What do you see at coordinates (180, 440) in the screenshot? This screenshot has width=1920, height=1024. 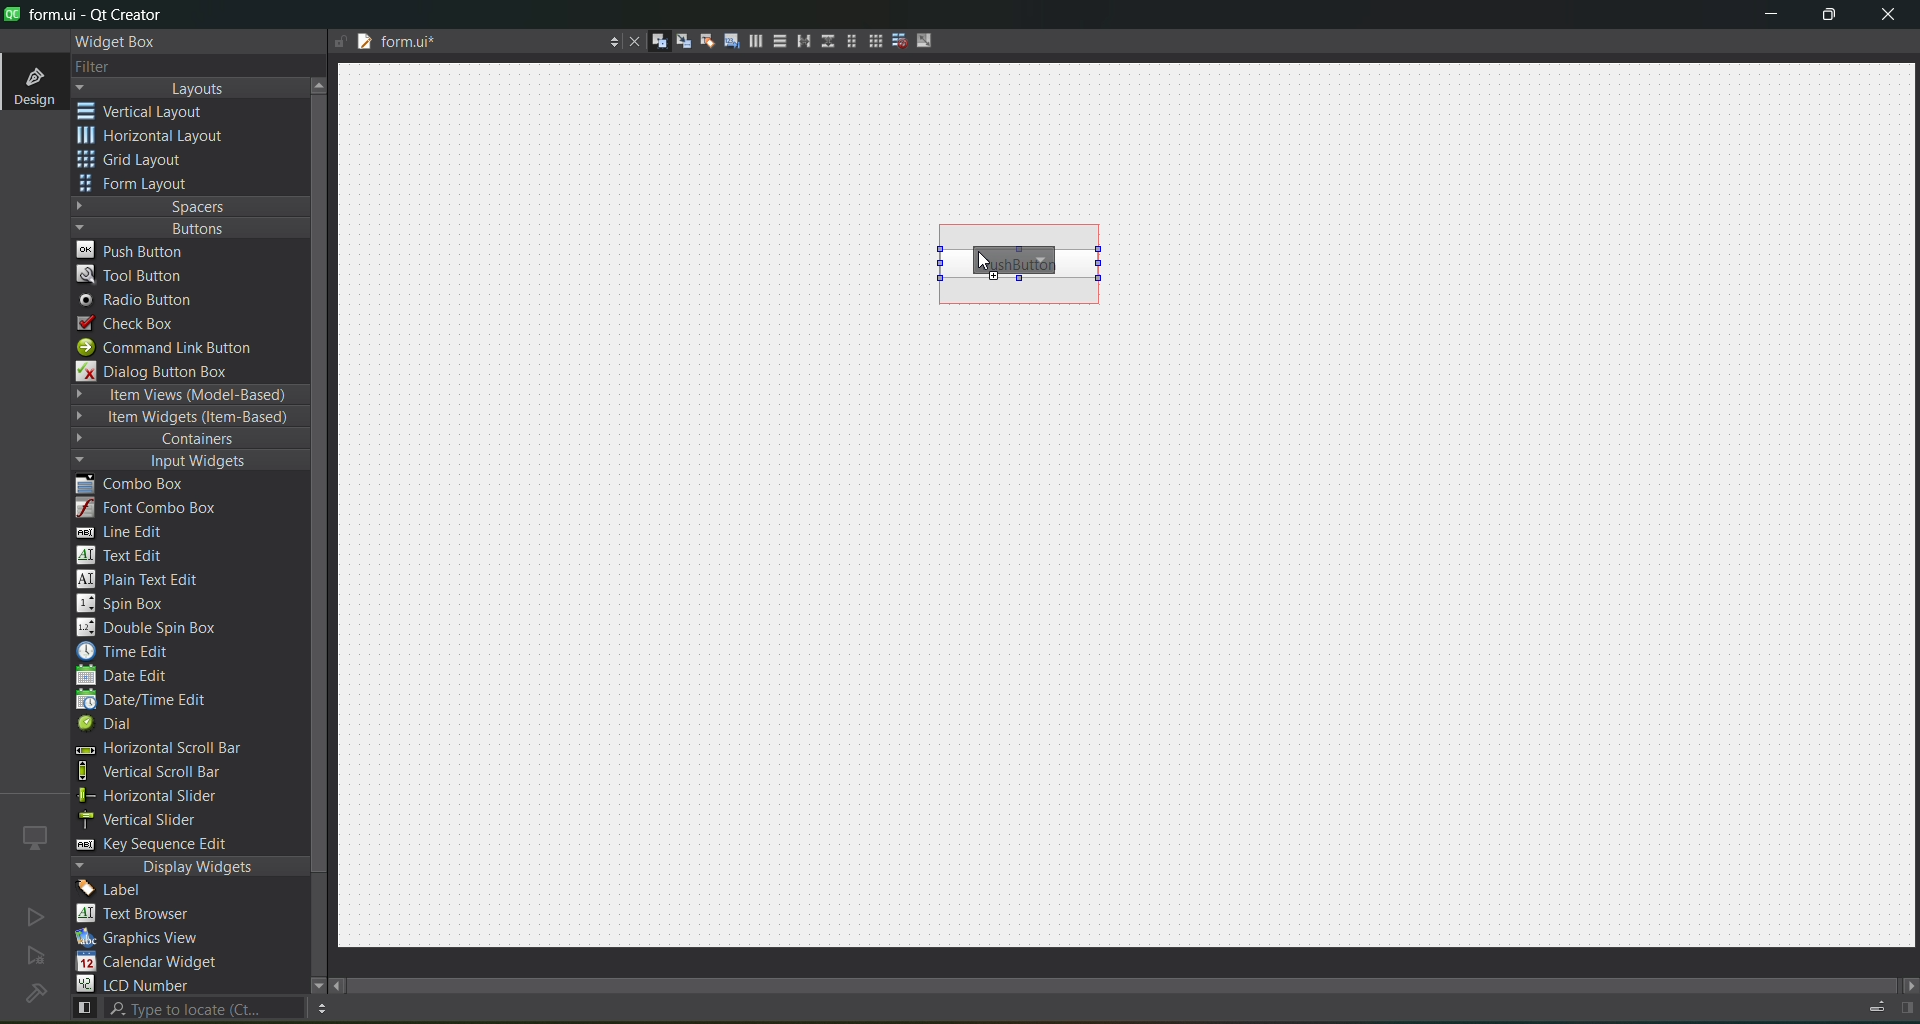 I see `containers` at bounding box center [180, 440].